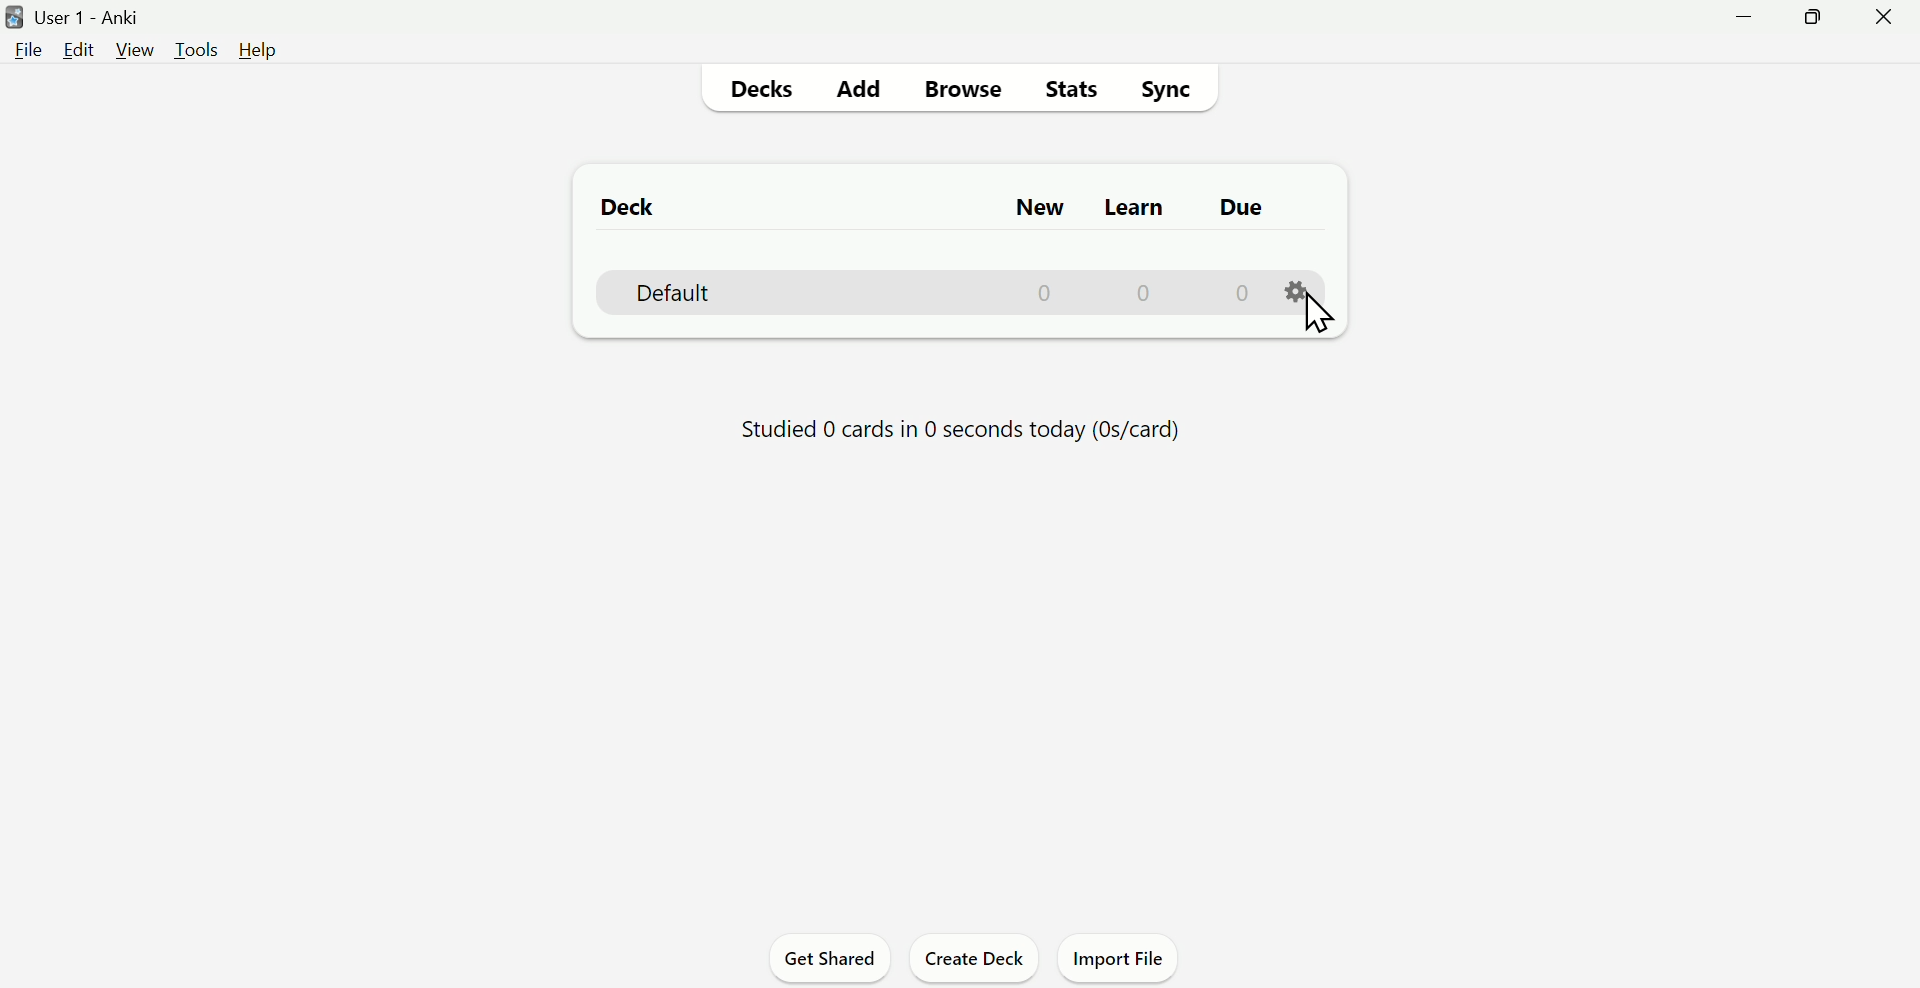 The image size is (1920, 988). What do you see at coordinates (1029, 212) in the screenshot?
I see `New` at bounding box center [1029, 212].